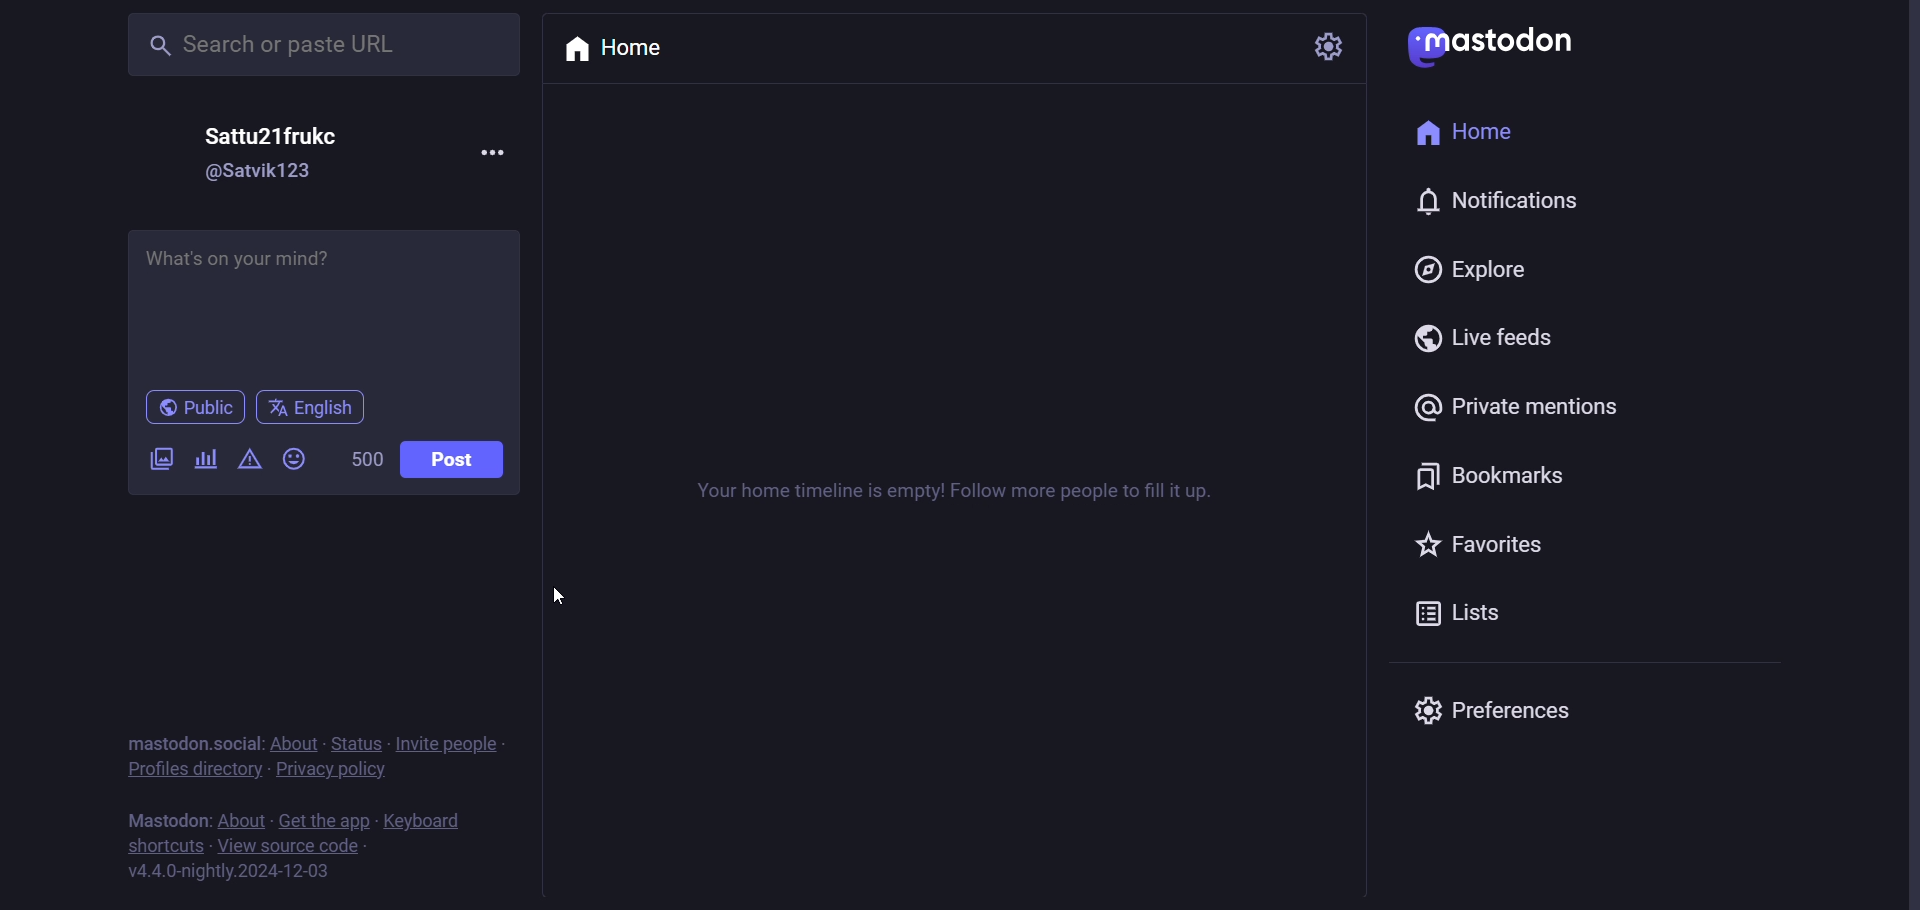 This screenshot has height=910, width=1920. I want to click on view source code, so click(291, 847).